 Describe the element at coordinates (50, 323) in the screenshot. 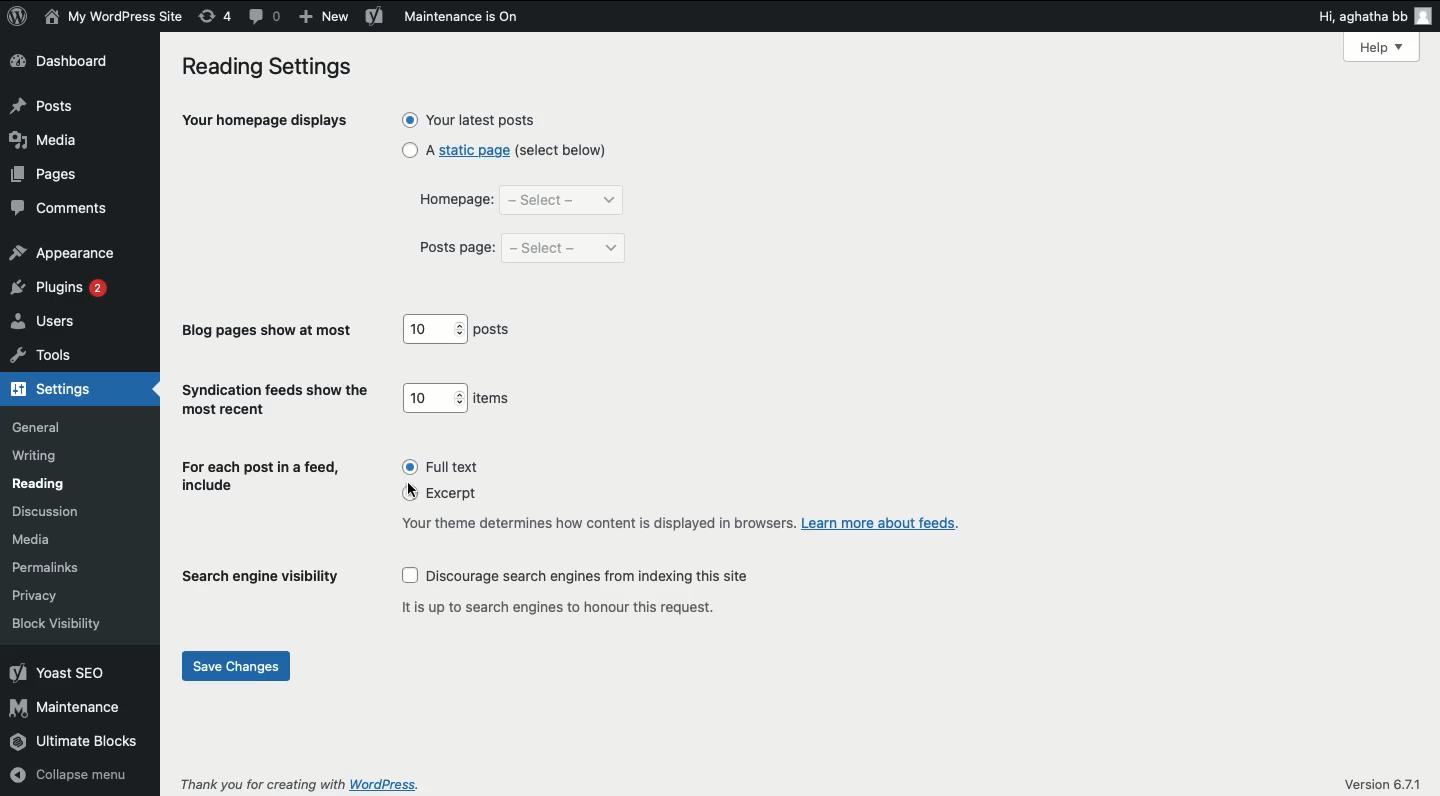

I see `users` at that location.